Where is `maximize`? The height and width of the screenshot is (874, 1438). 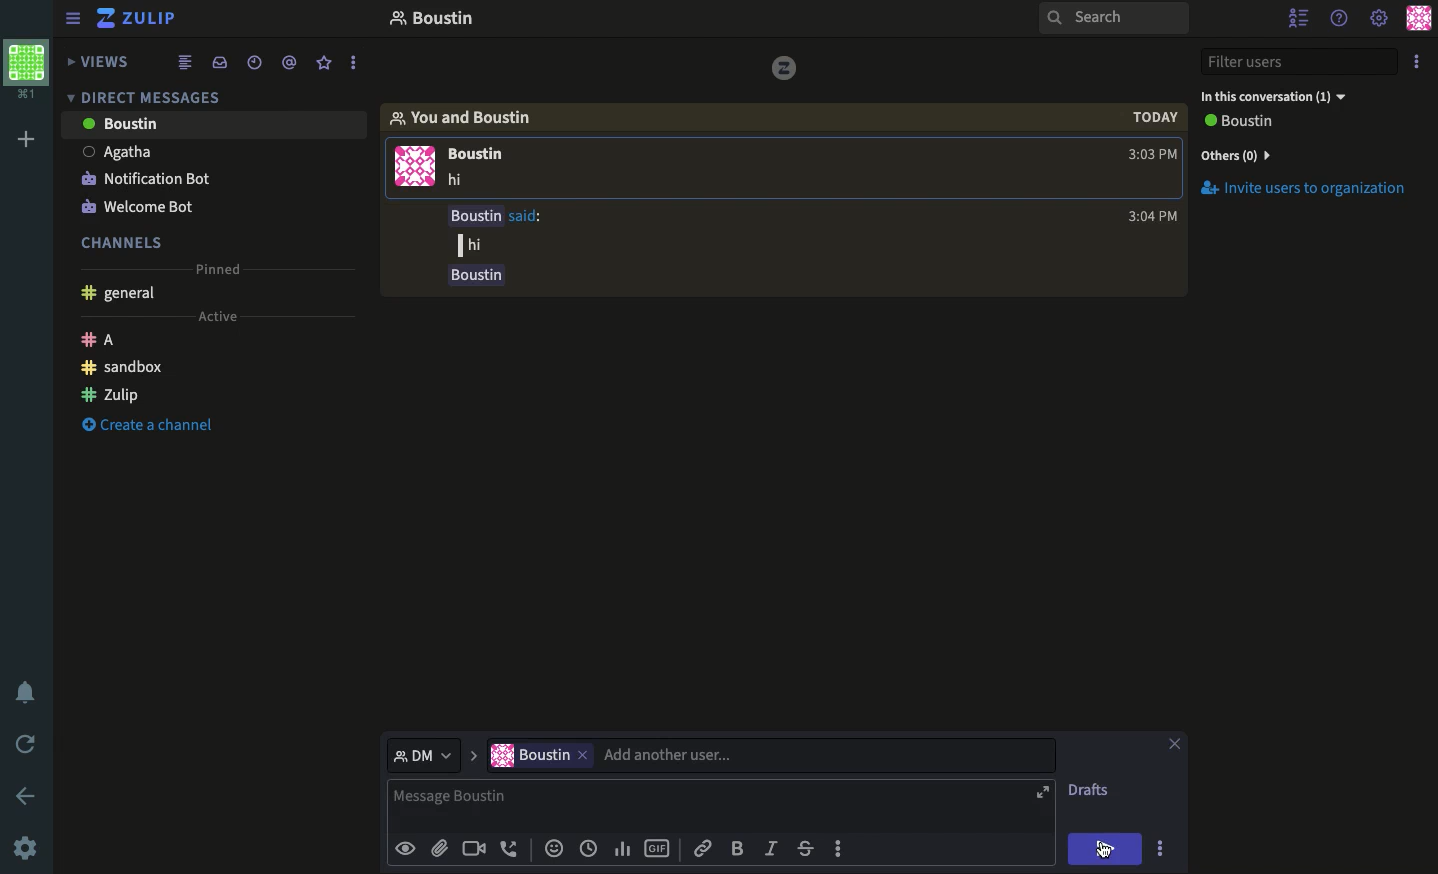
maximize is located at coordinates (1045, 790).